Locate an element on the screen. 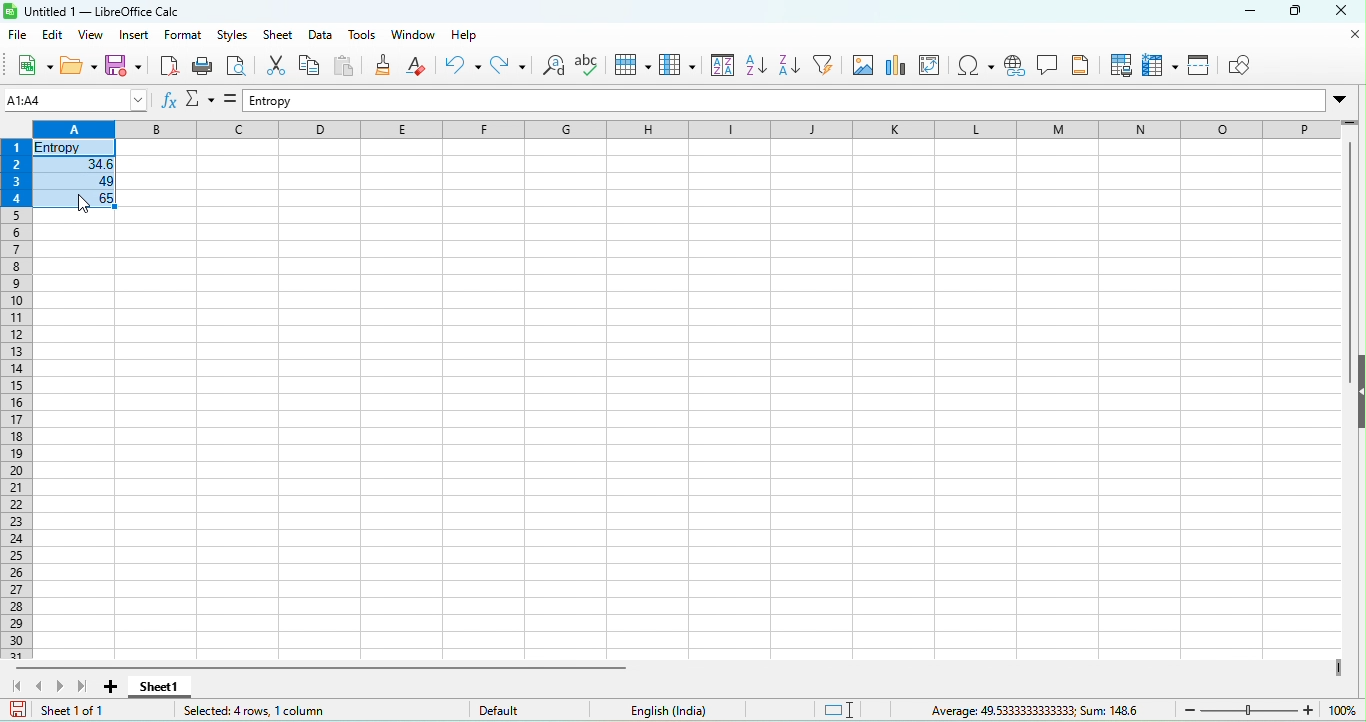 This screenshot has width=1366, height=722. sheet 1 of 1 is located at coordinates (67, 712).